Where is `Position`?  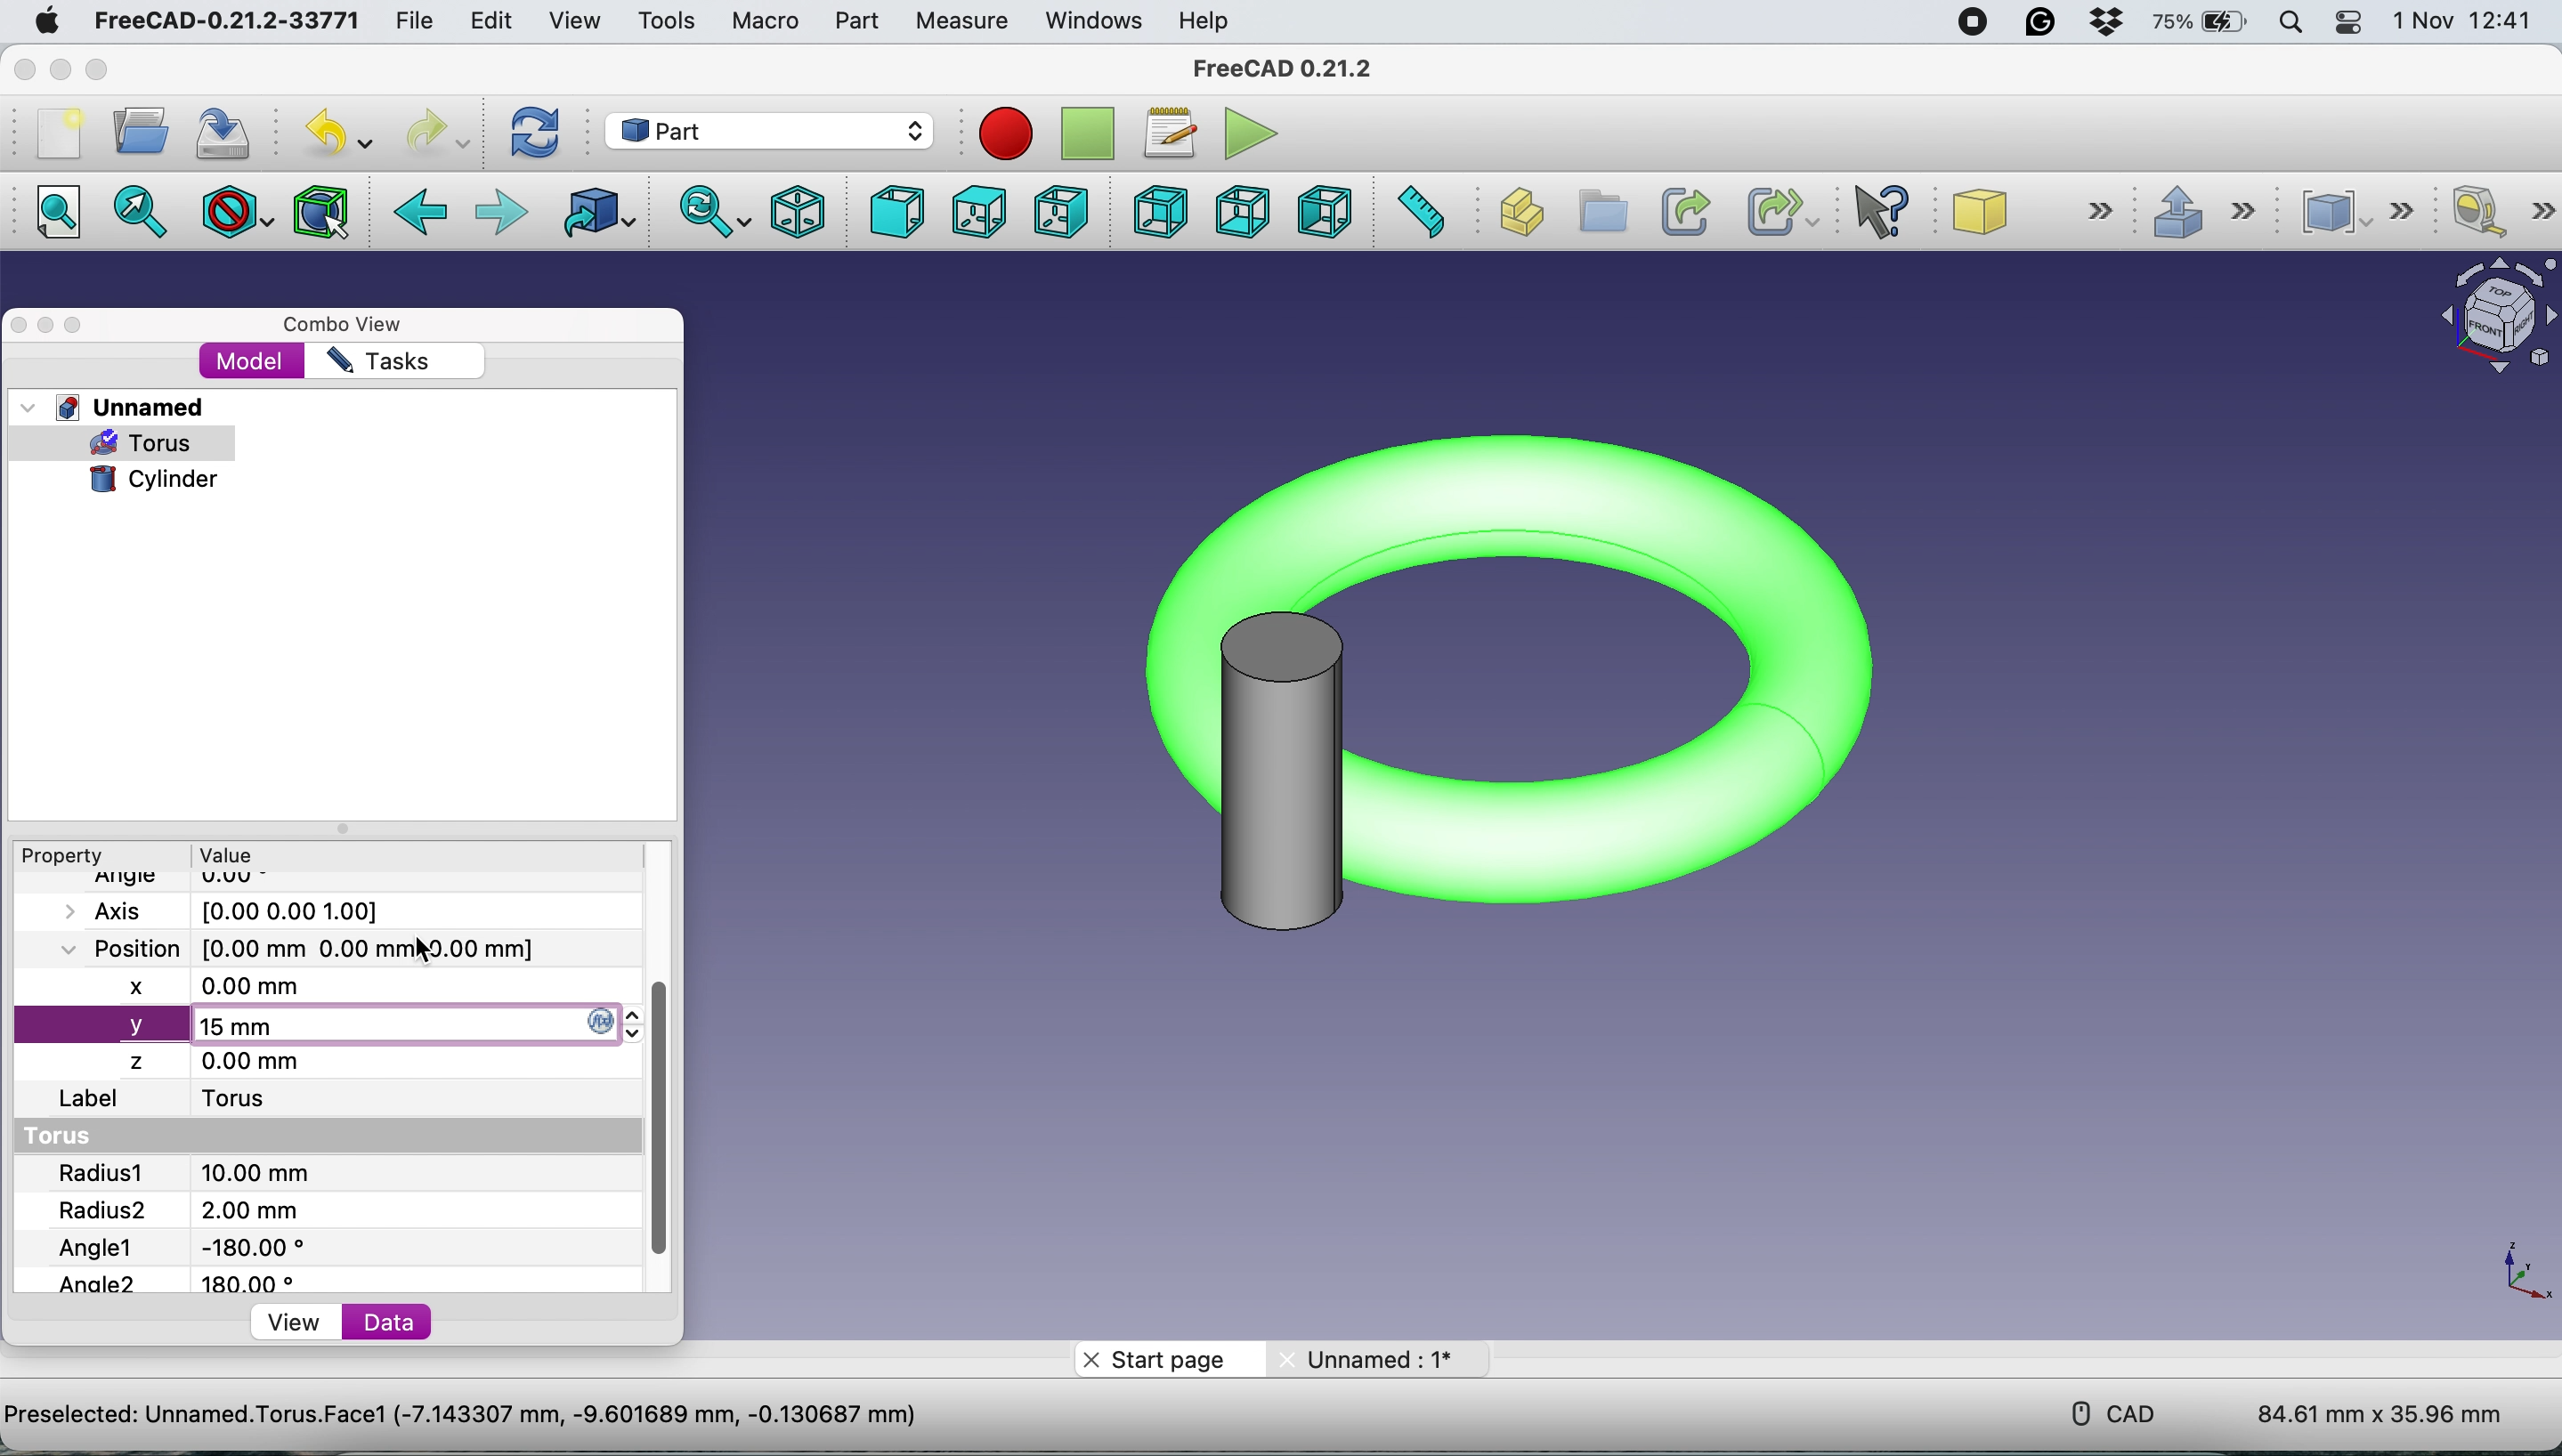
Position is located at coordinates (287, 947).